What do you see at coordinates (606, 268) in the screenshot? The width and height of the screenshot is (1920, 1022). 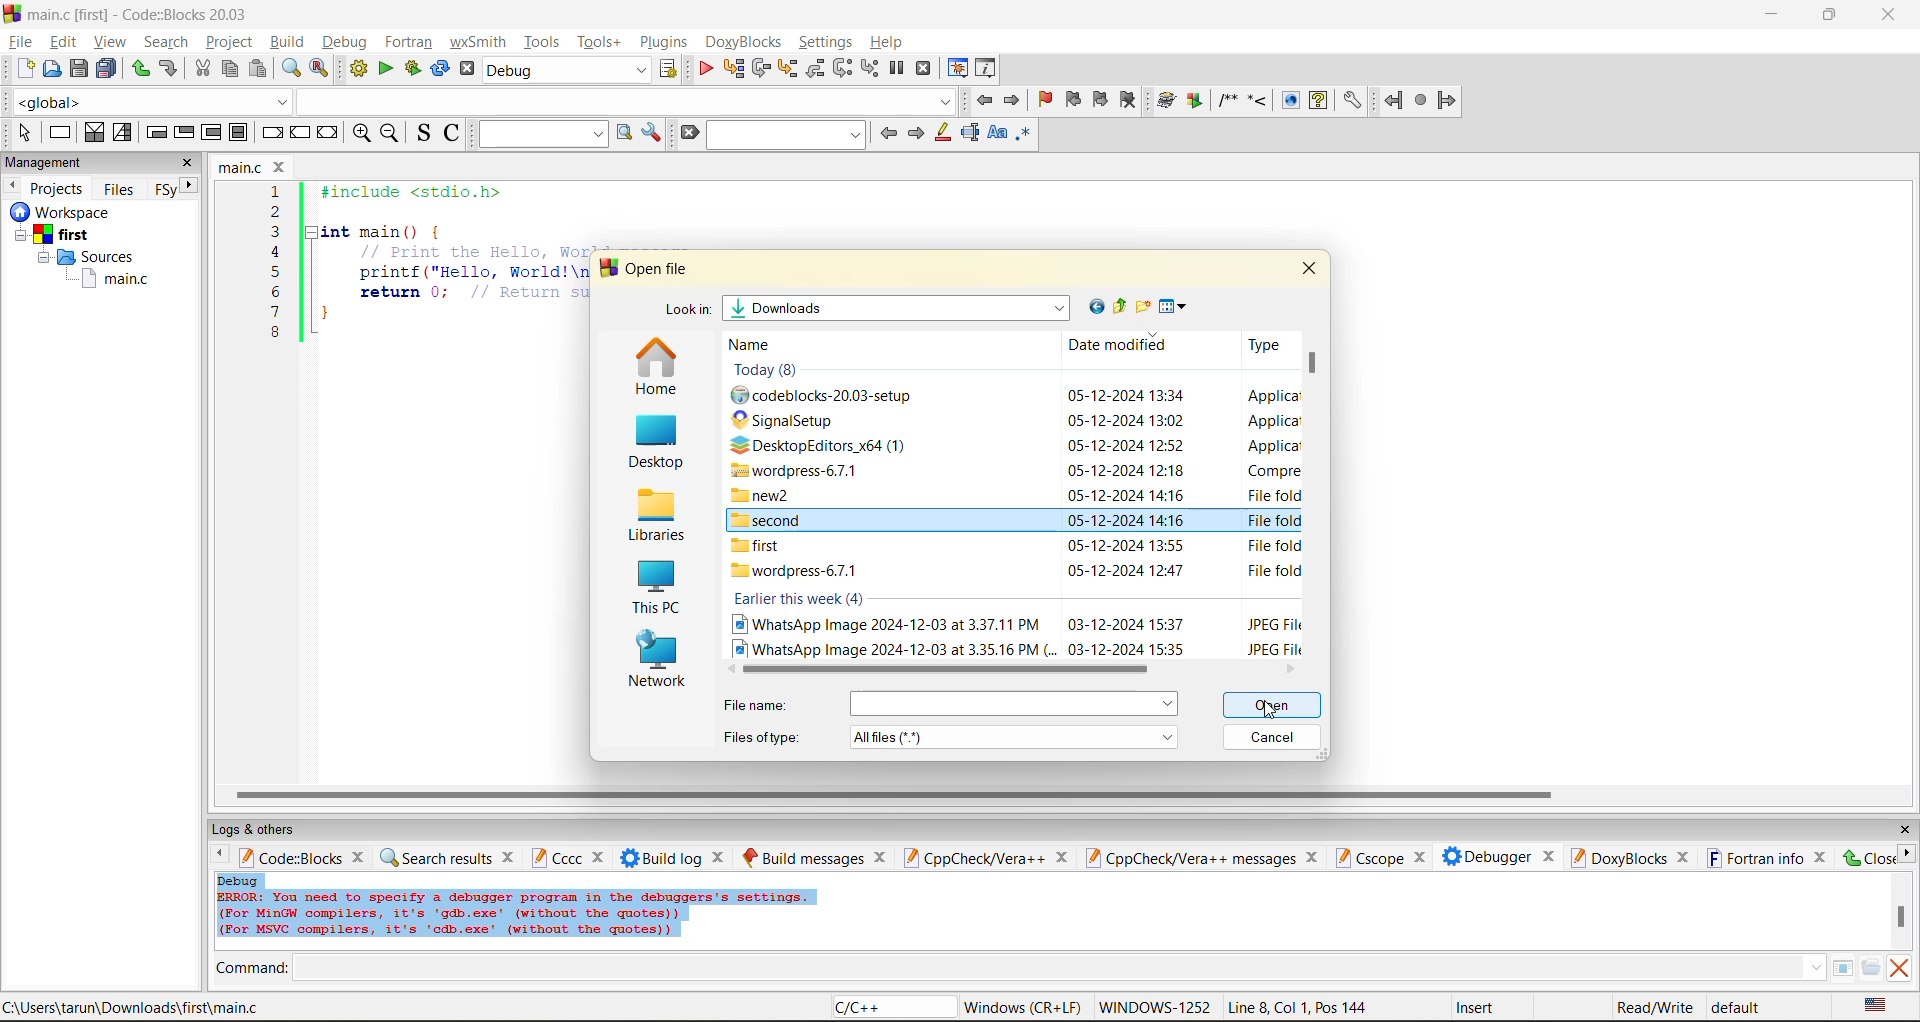 I see `logo` at bounding box center [606, 268].